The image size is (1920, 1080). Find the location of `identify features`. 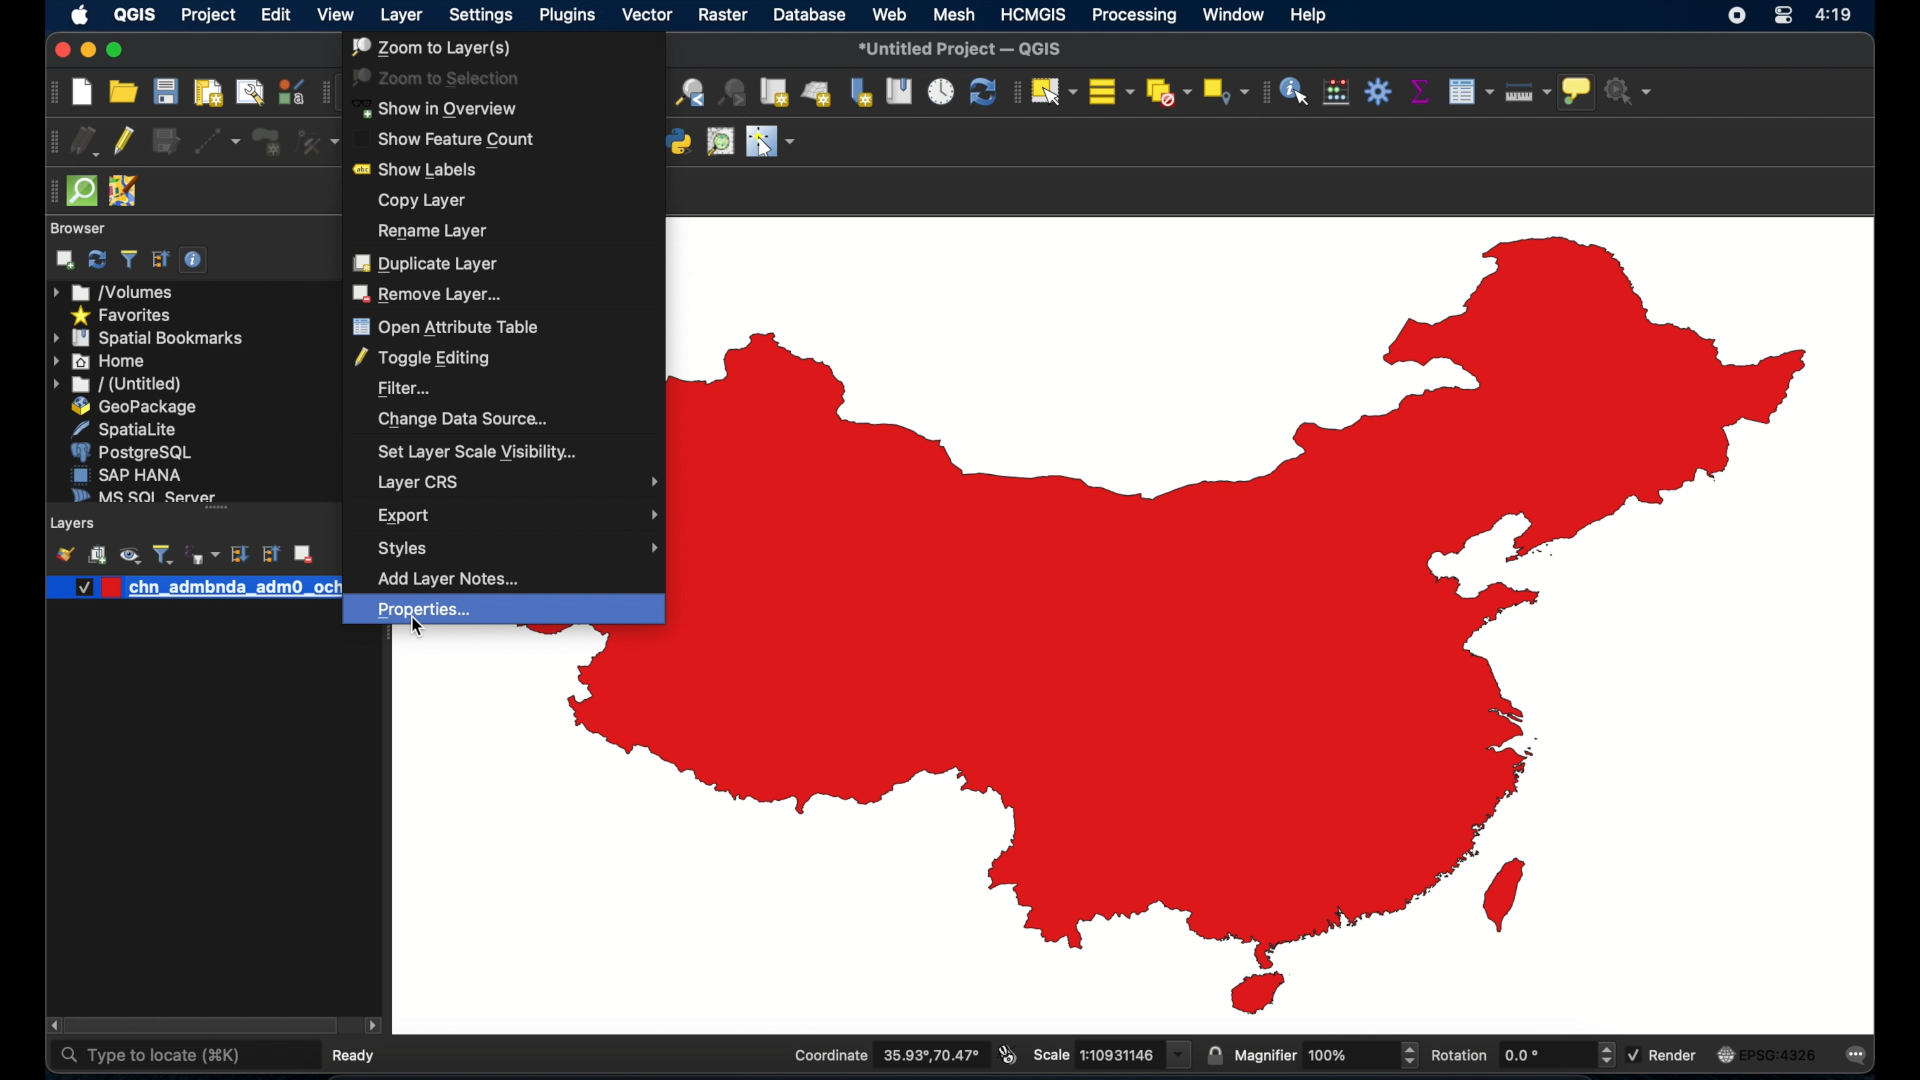

identify features is located at coordinates (1293, 93).